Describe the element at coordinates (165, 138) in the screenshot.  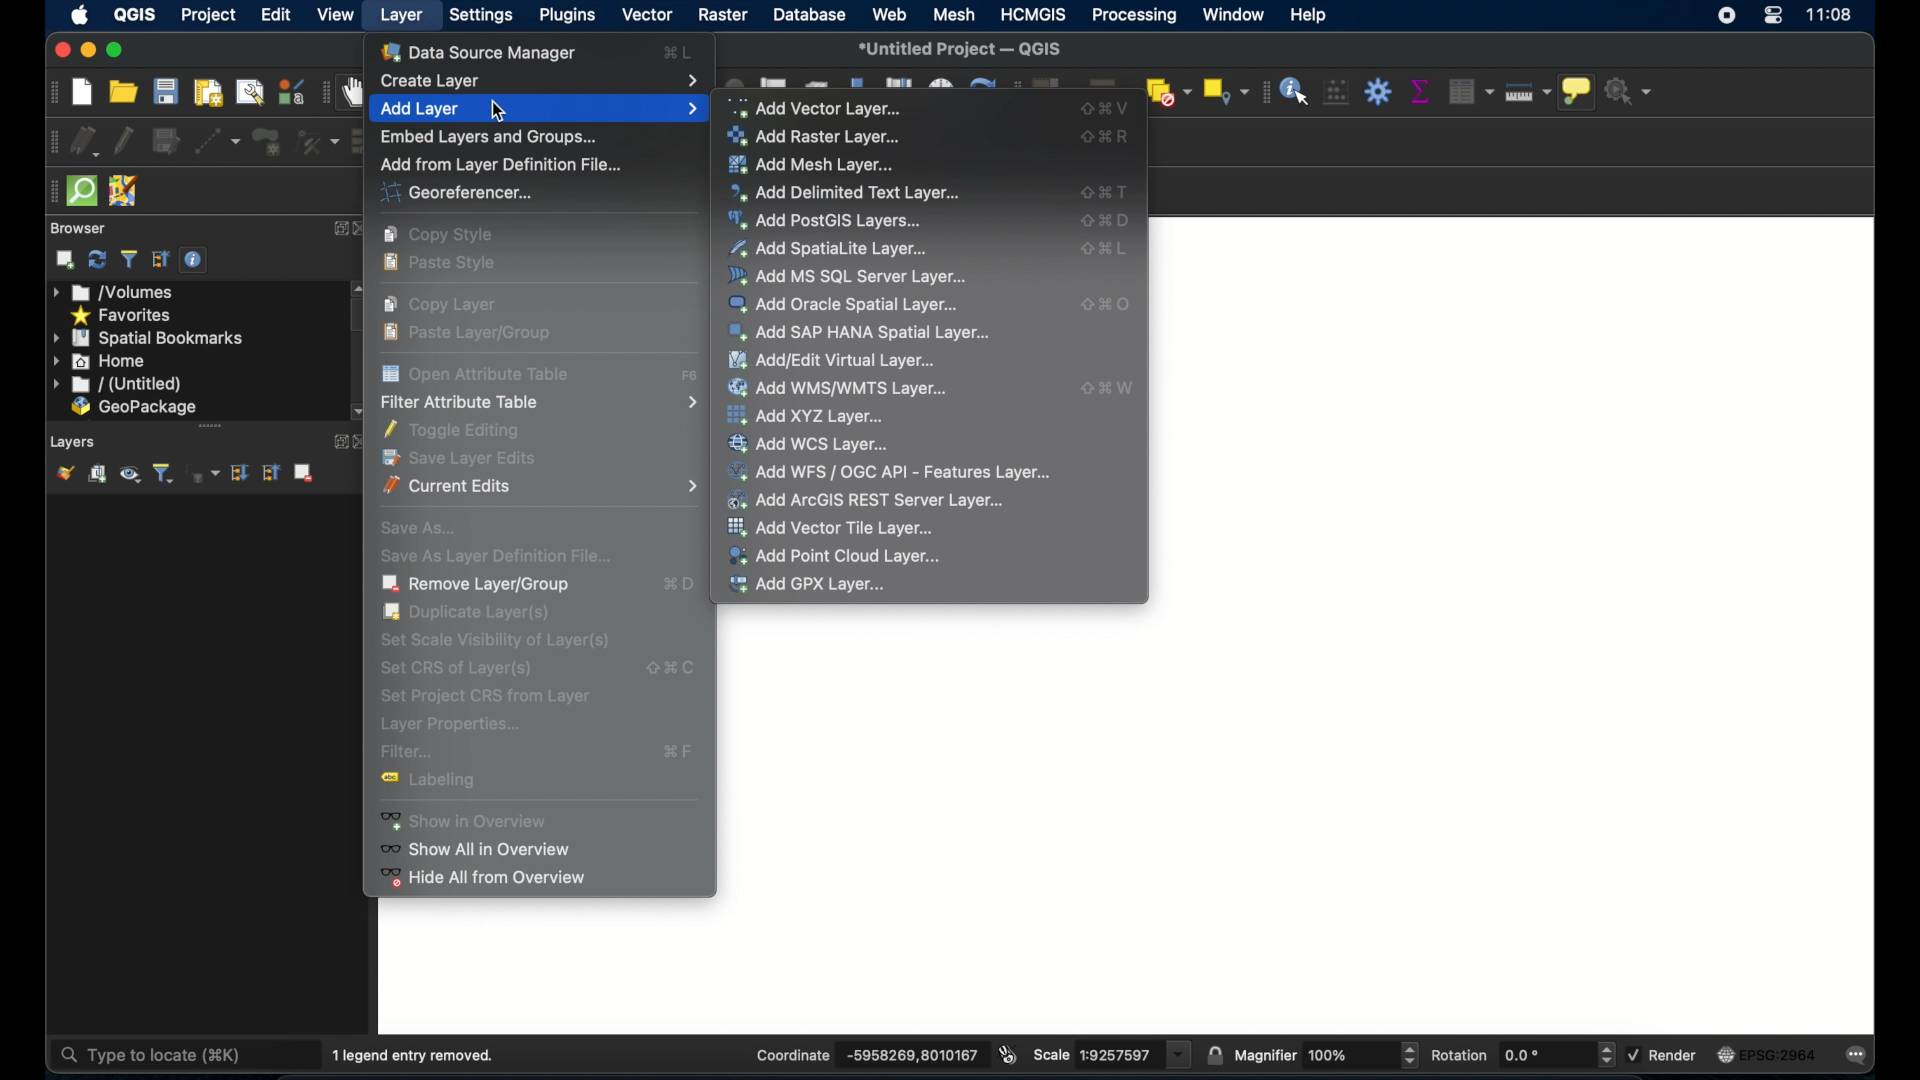
I see `save layer edits` at that location.